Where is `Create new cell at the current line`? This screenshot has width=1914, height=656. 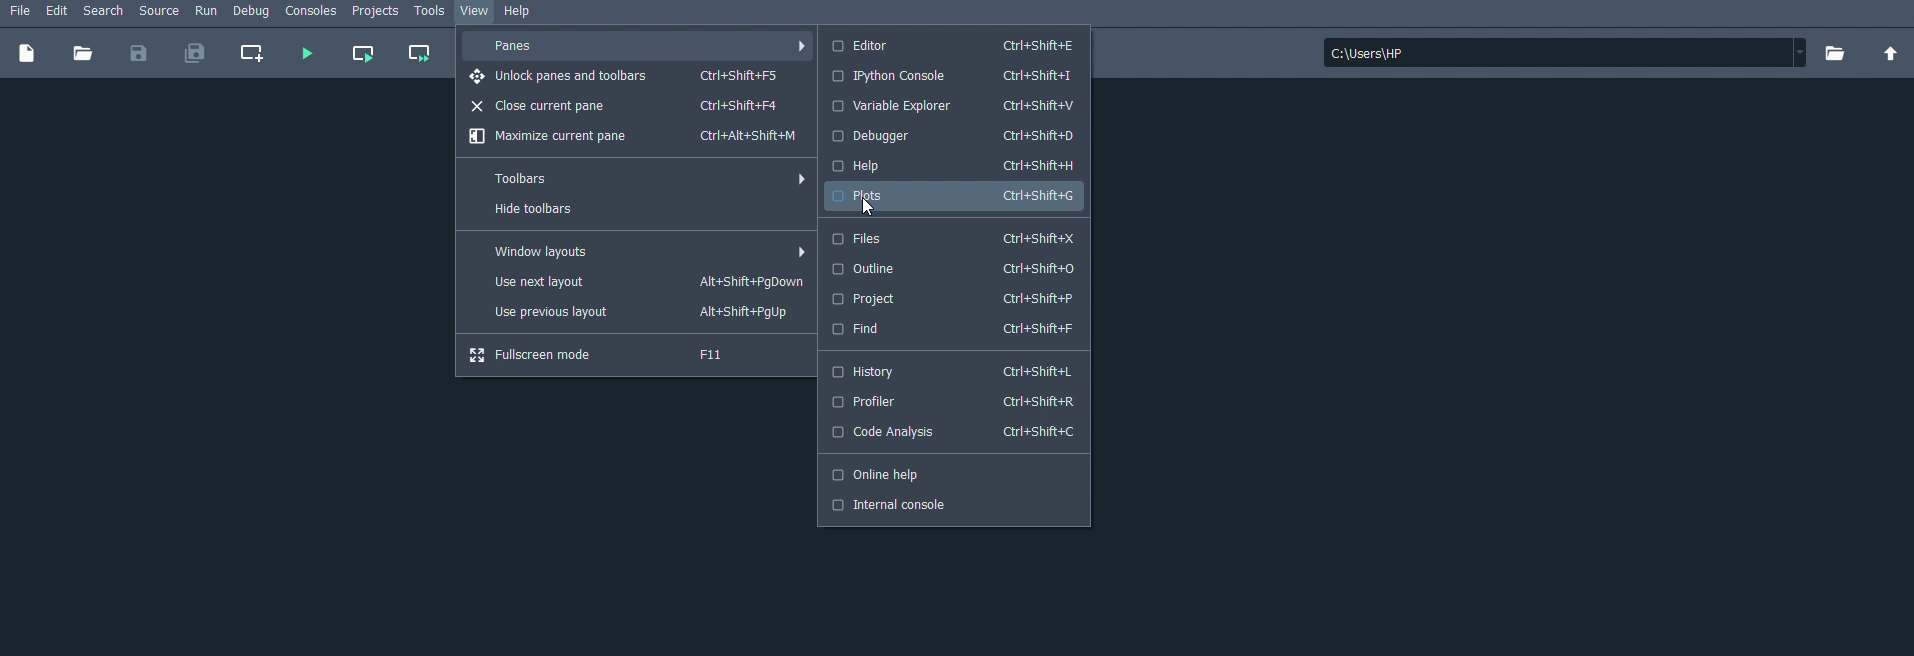 Create new cell at the current line is located at coordinates (257, 53).